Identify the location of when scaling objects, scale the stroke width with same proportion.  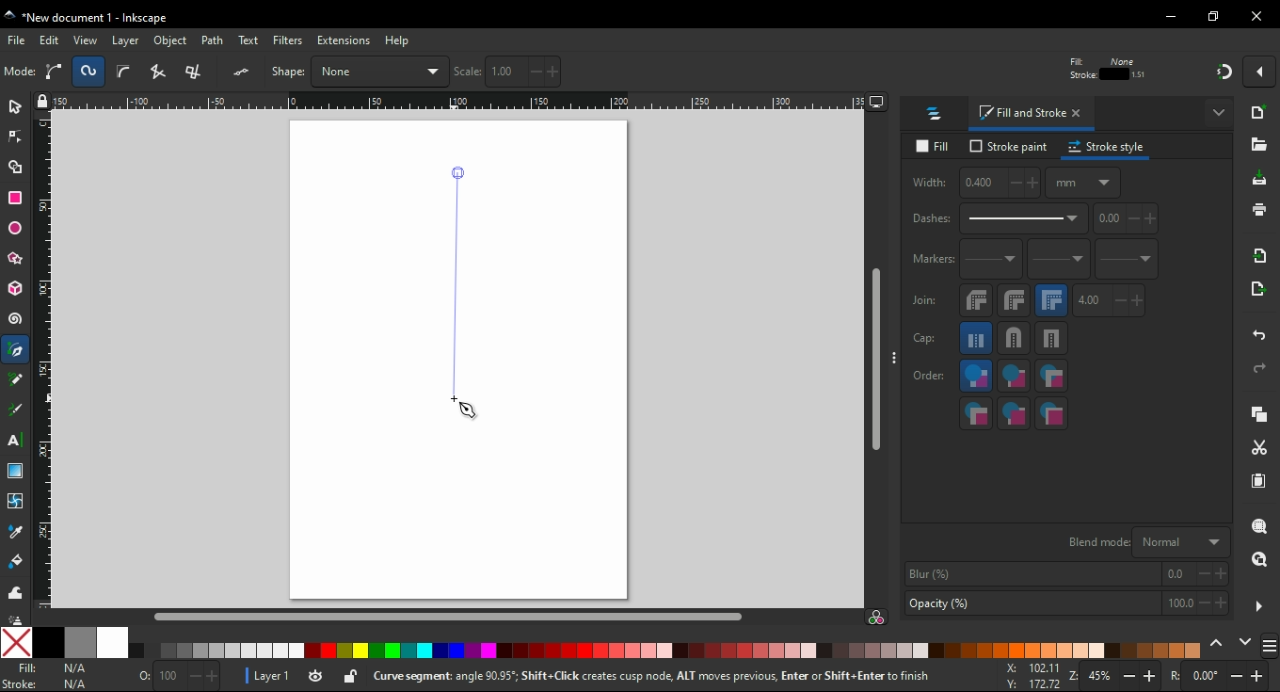
(1068, 71).